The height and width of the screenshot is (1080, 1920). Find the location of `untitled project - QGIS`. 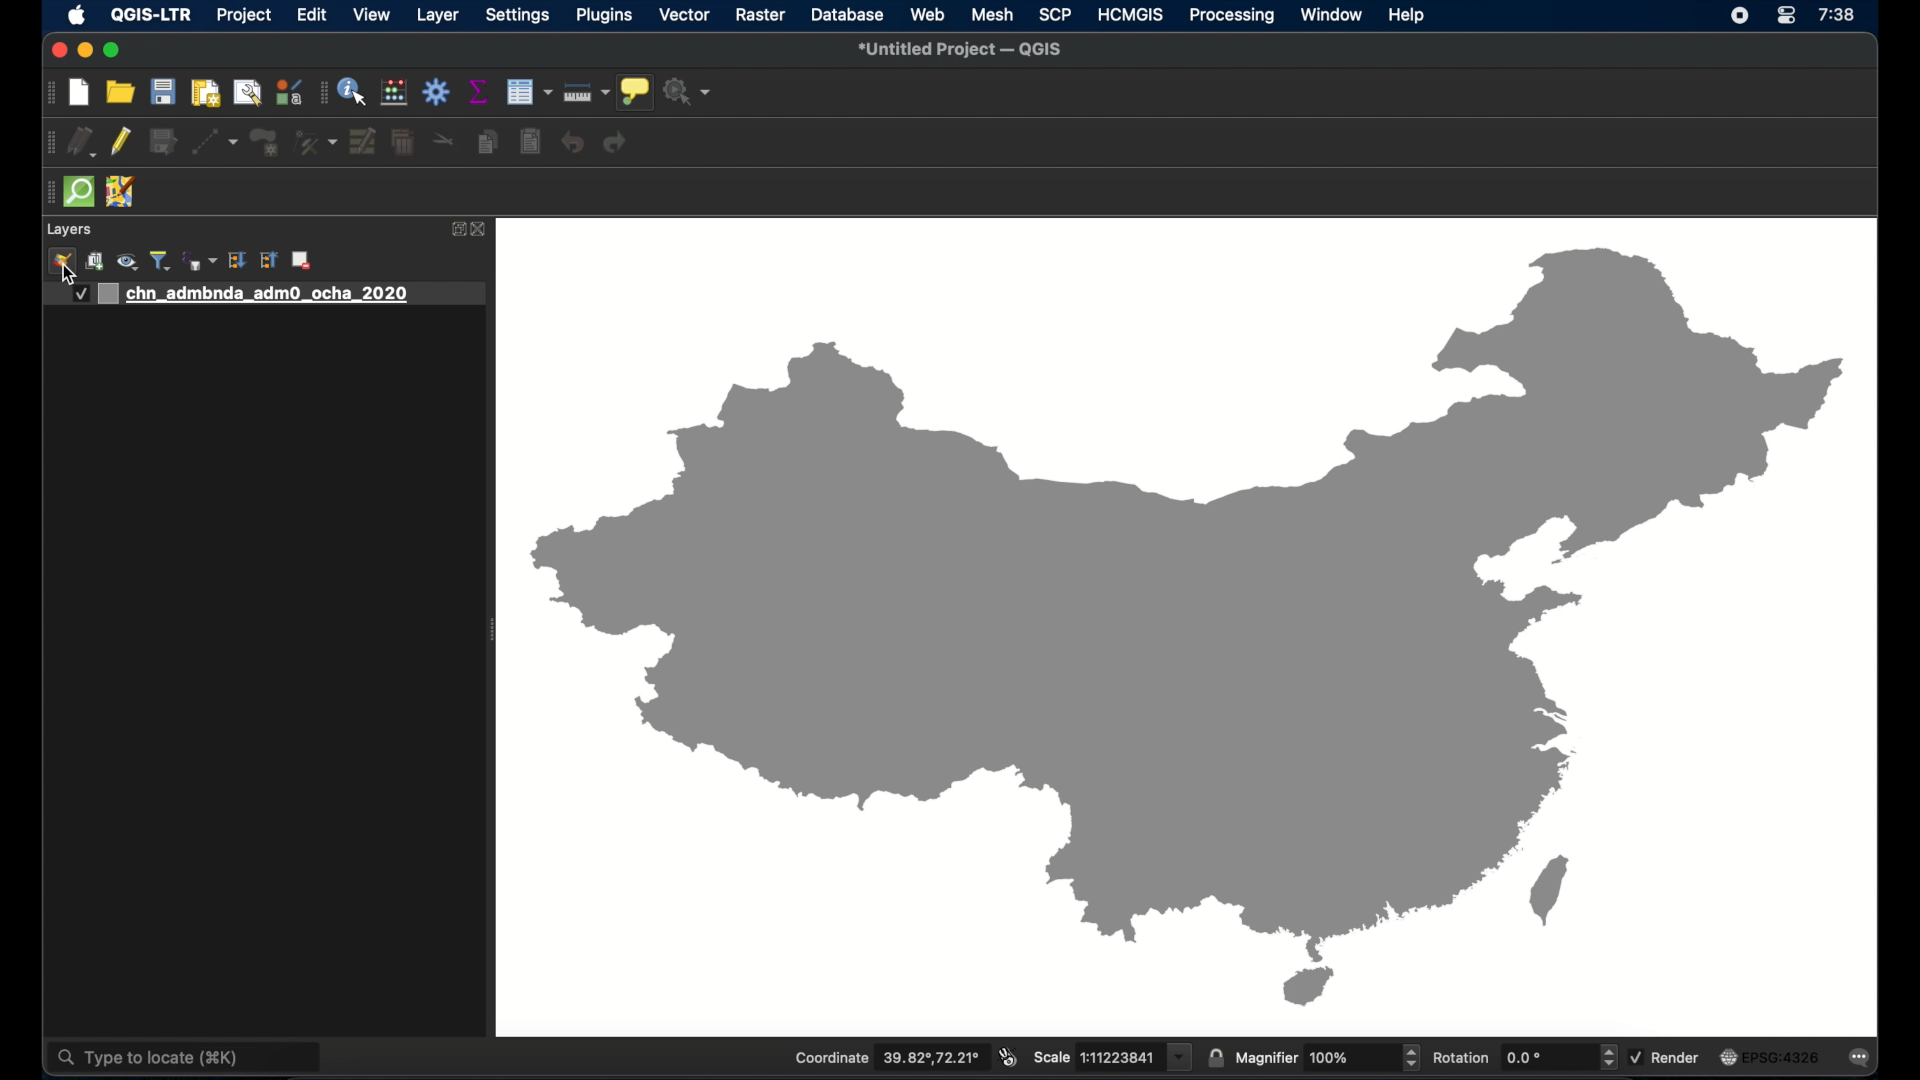

untitled project - QGIS is located at coordinates (959, 49).